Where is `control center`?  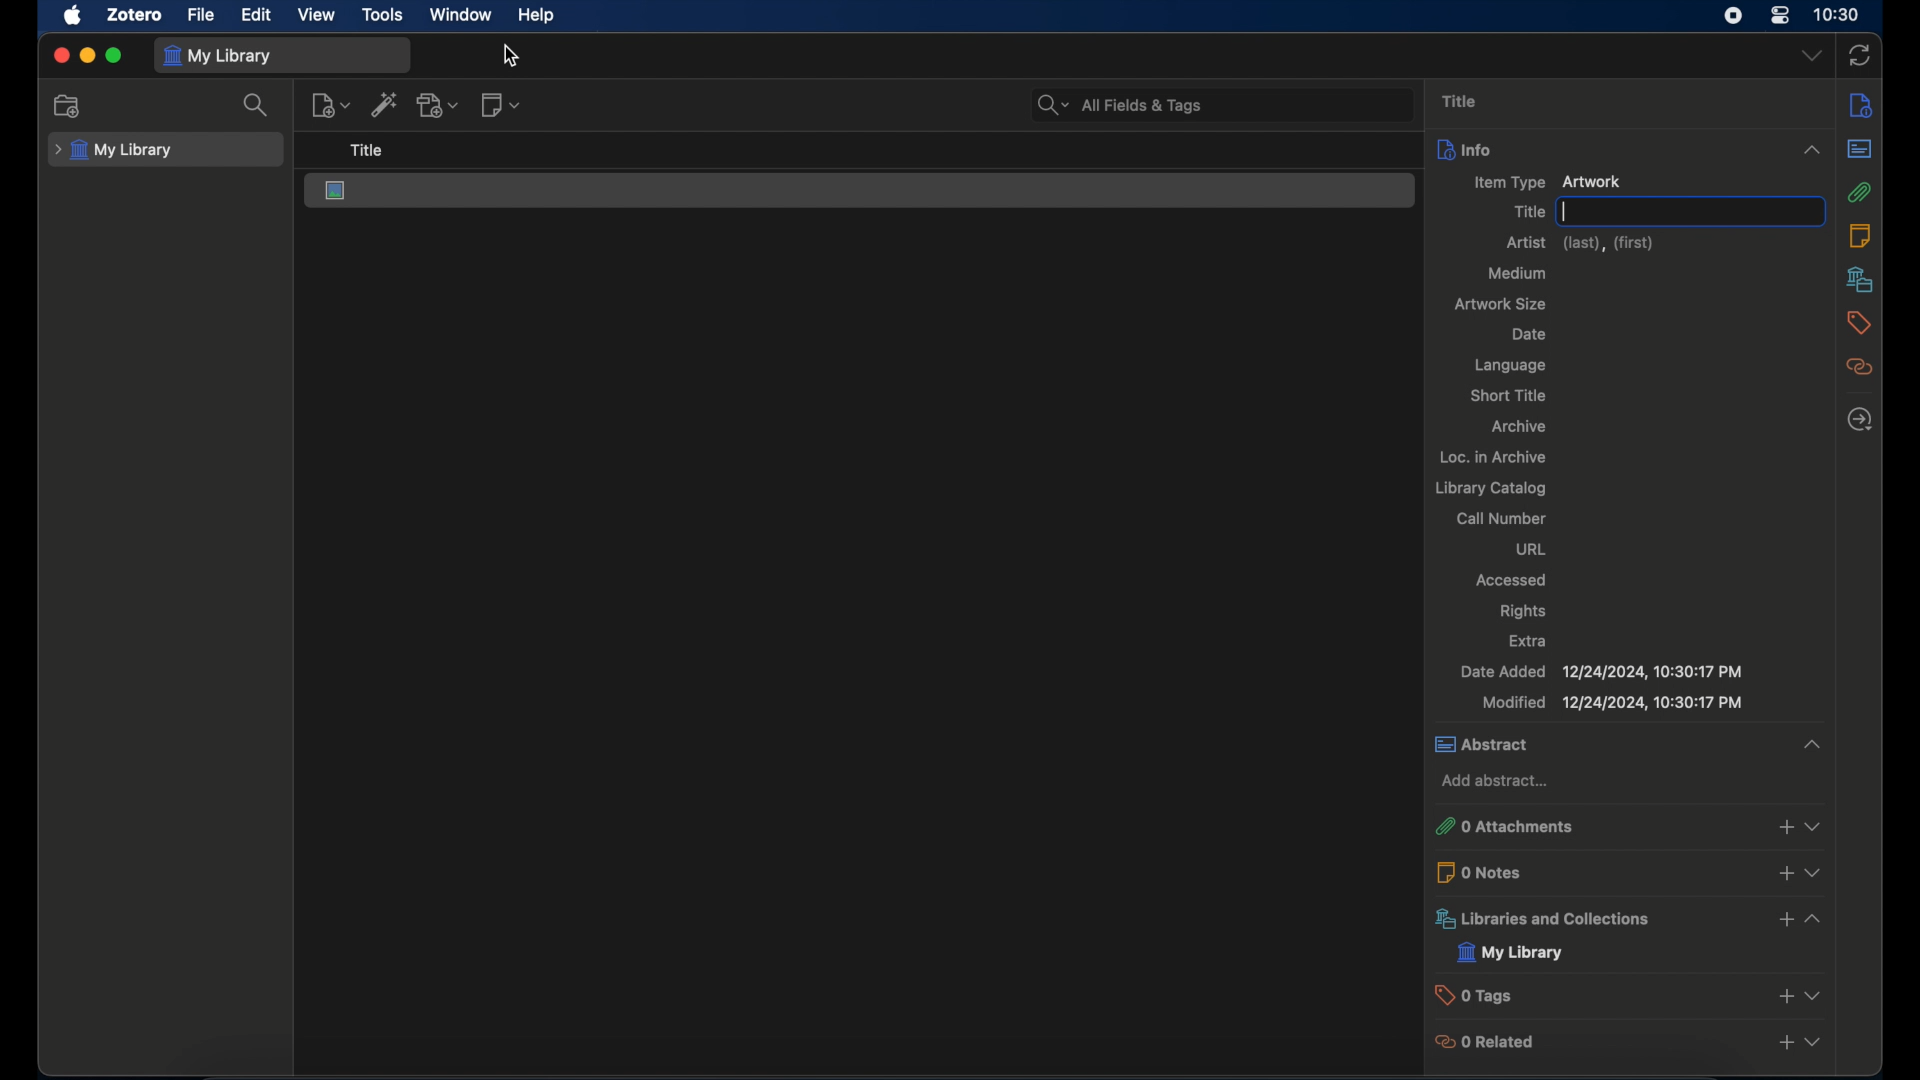
control center is located at coordinates (1780, 16).